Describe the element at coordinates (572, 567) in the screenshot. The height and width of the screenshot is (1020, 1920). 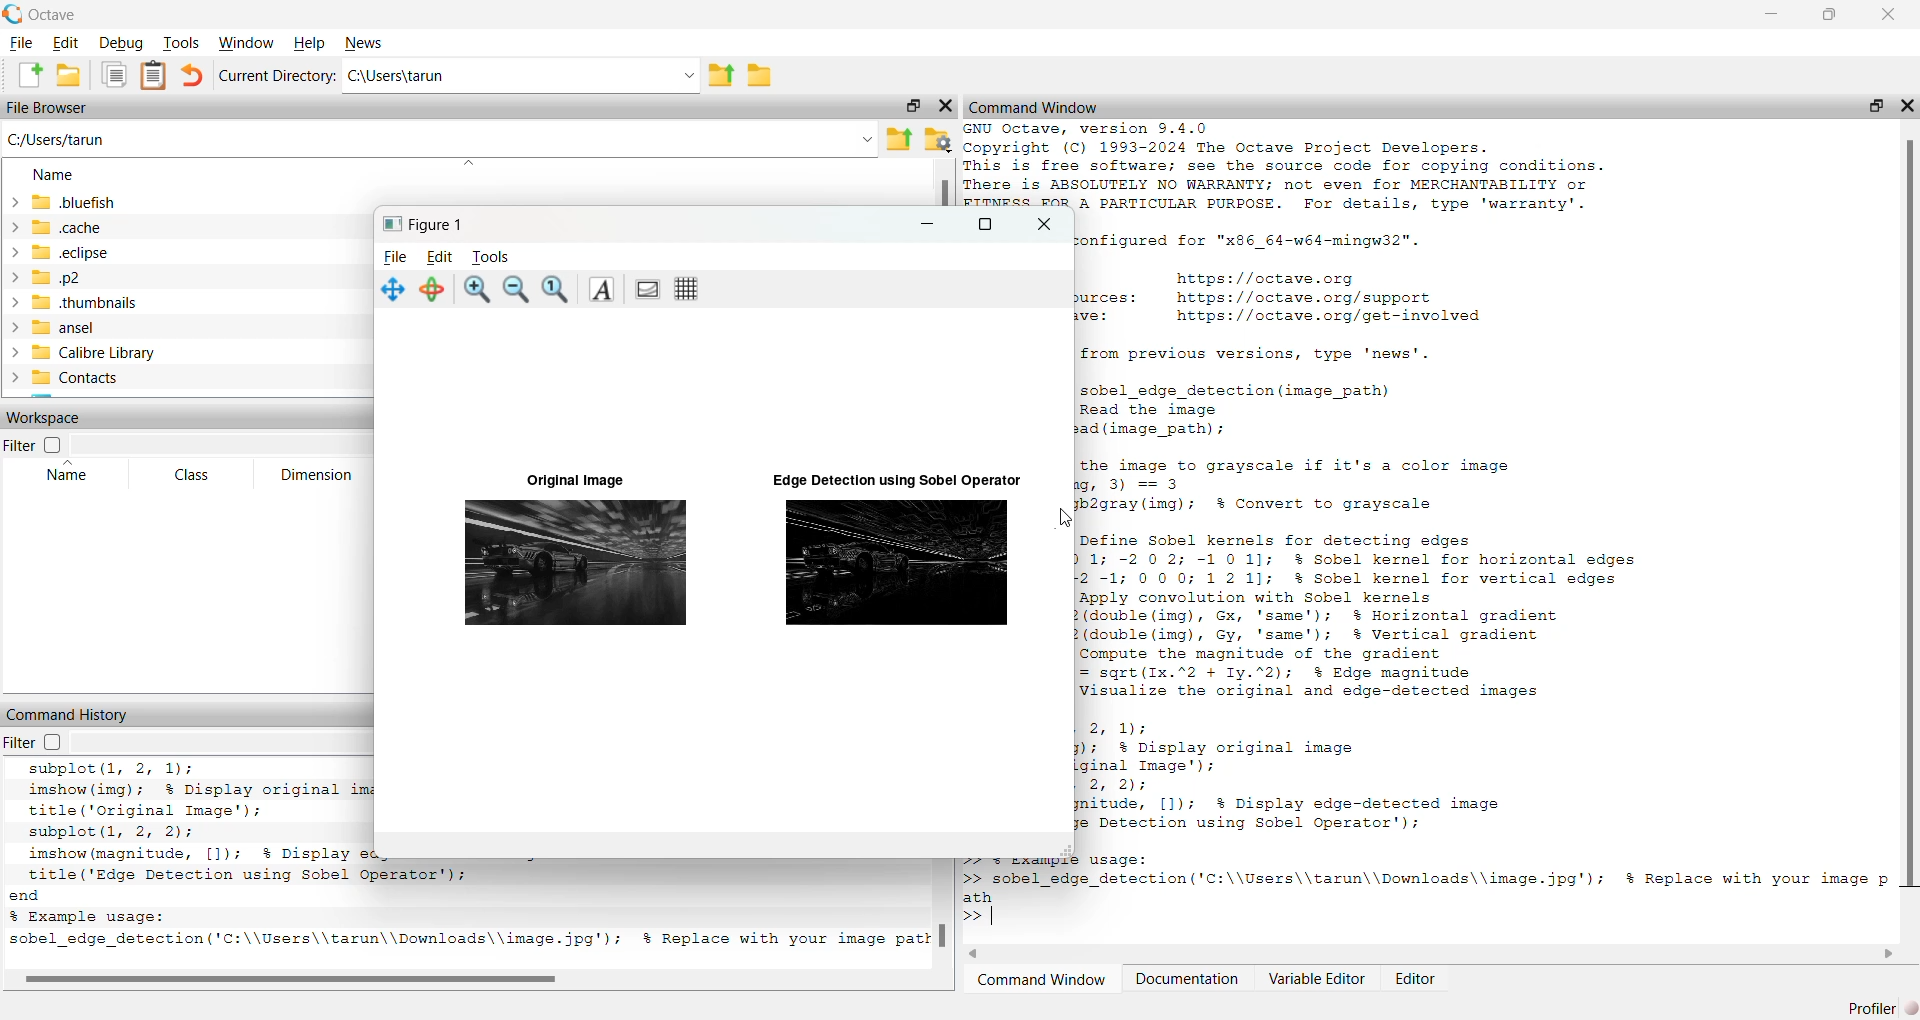
I see `image` at that location.